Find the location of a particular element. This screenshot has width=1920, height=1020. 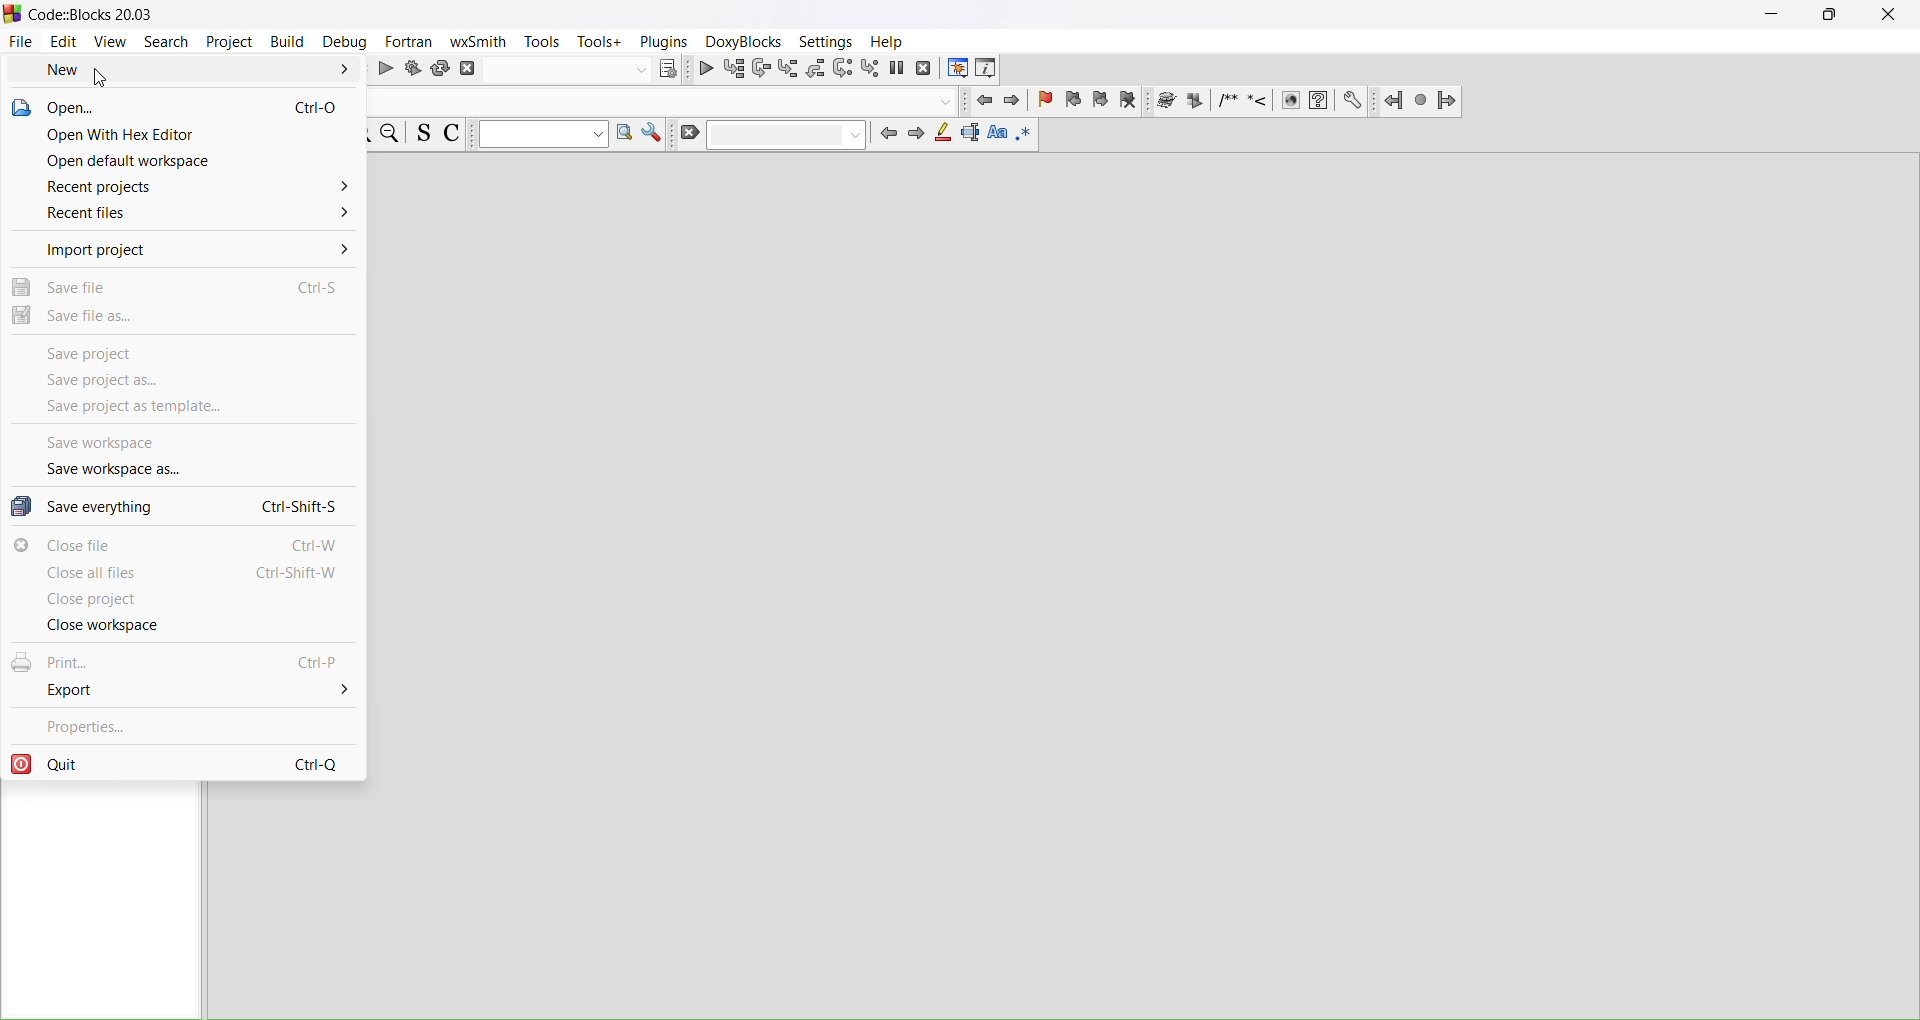

next instruction is located at coordinates (843, 69).